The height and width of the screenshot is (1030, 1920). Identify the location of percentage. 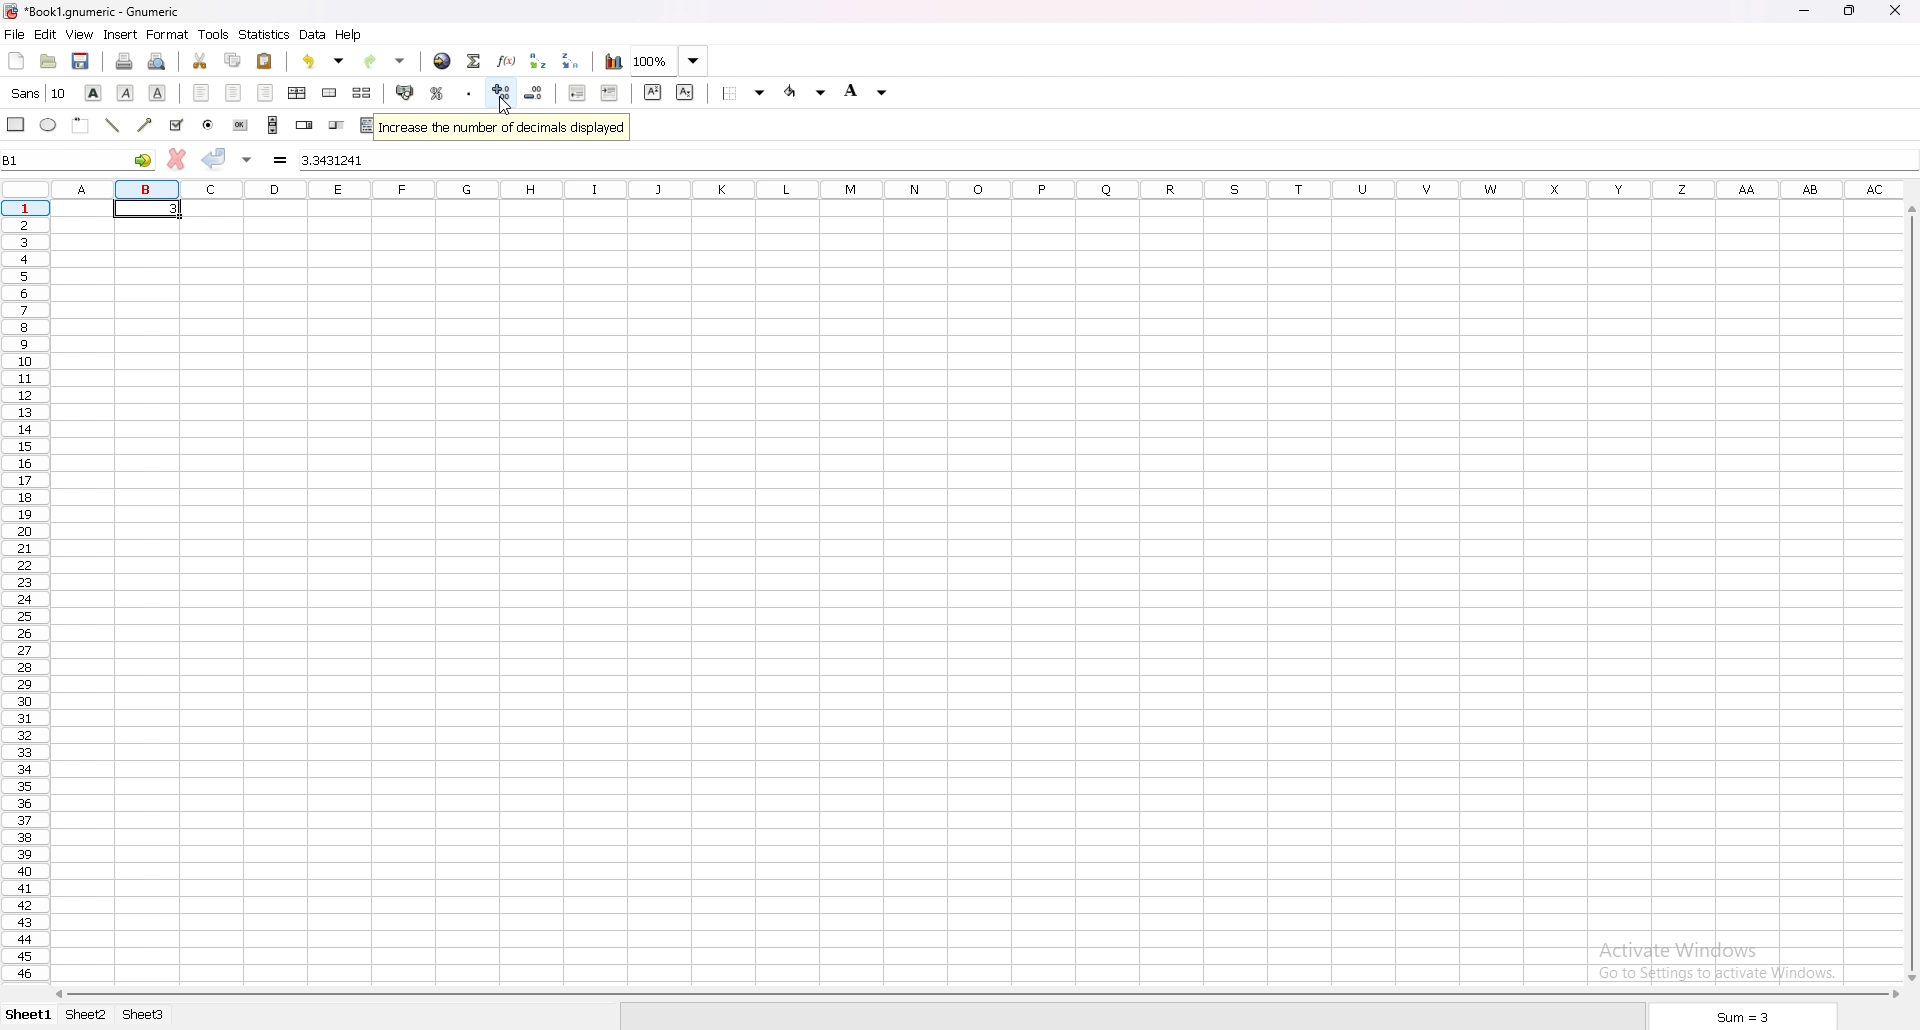
(437, 93).